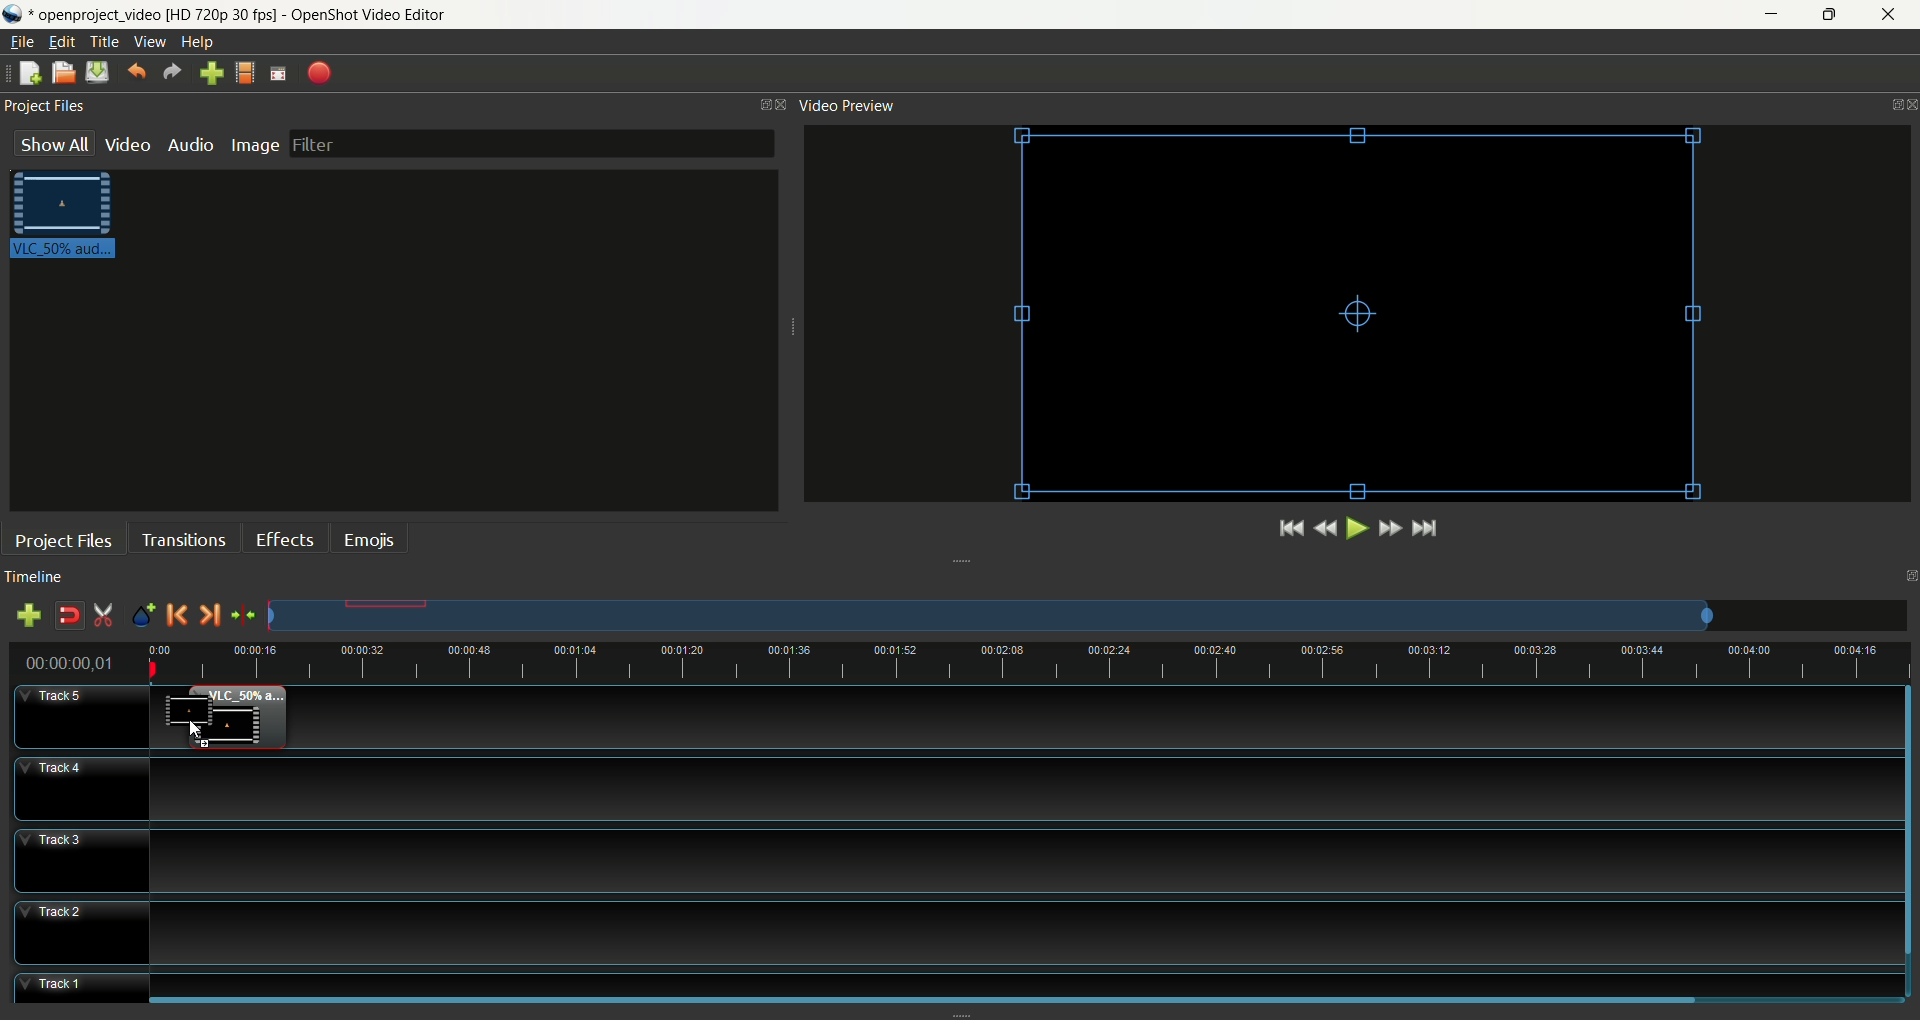 Image resolution: width=1920 pixels, height=1020 pixels. I want to click on new project, so click(28, 73).